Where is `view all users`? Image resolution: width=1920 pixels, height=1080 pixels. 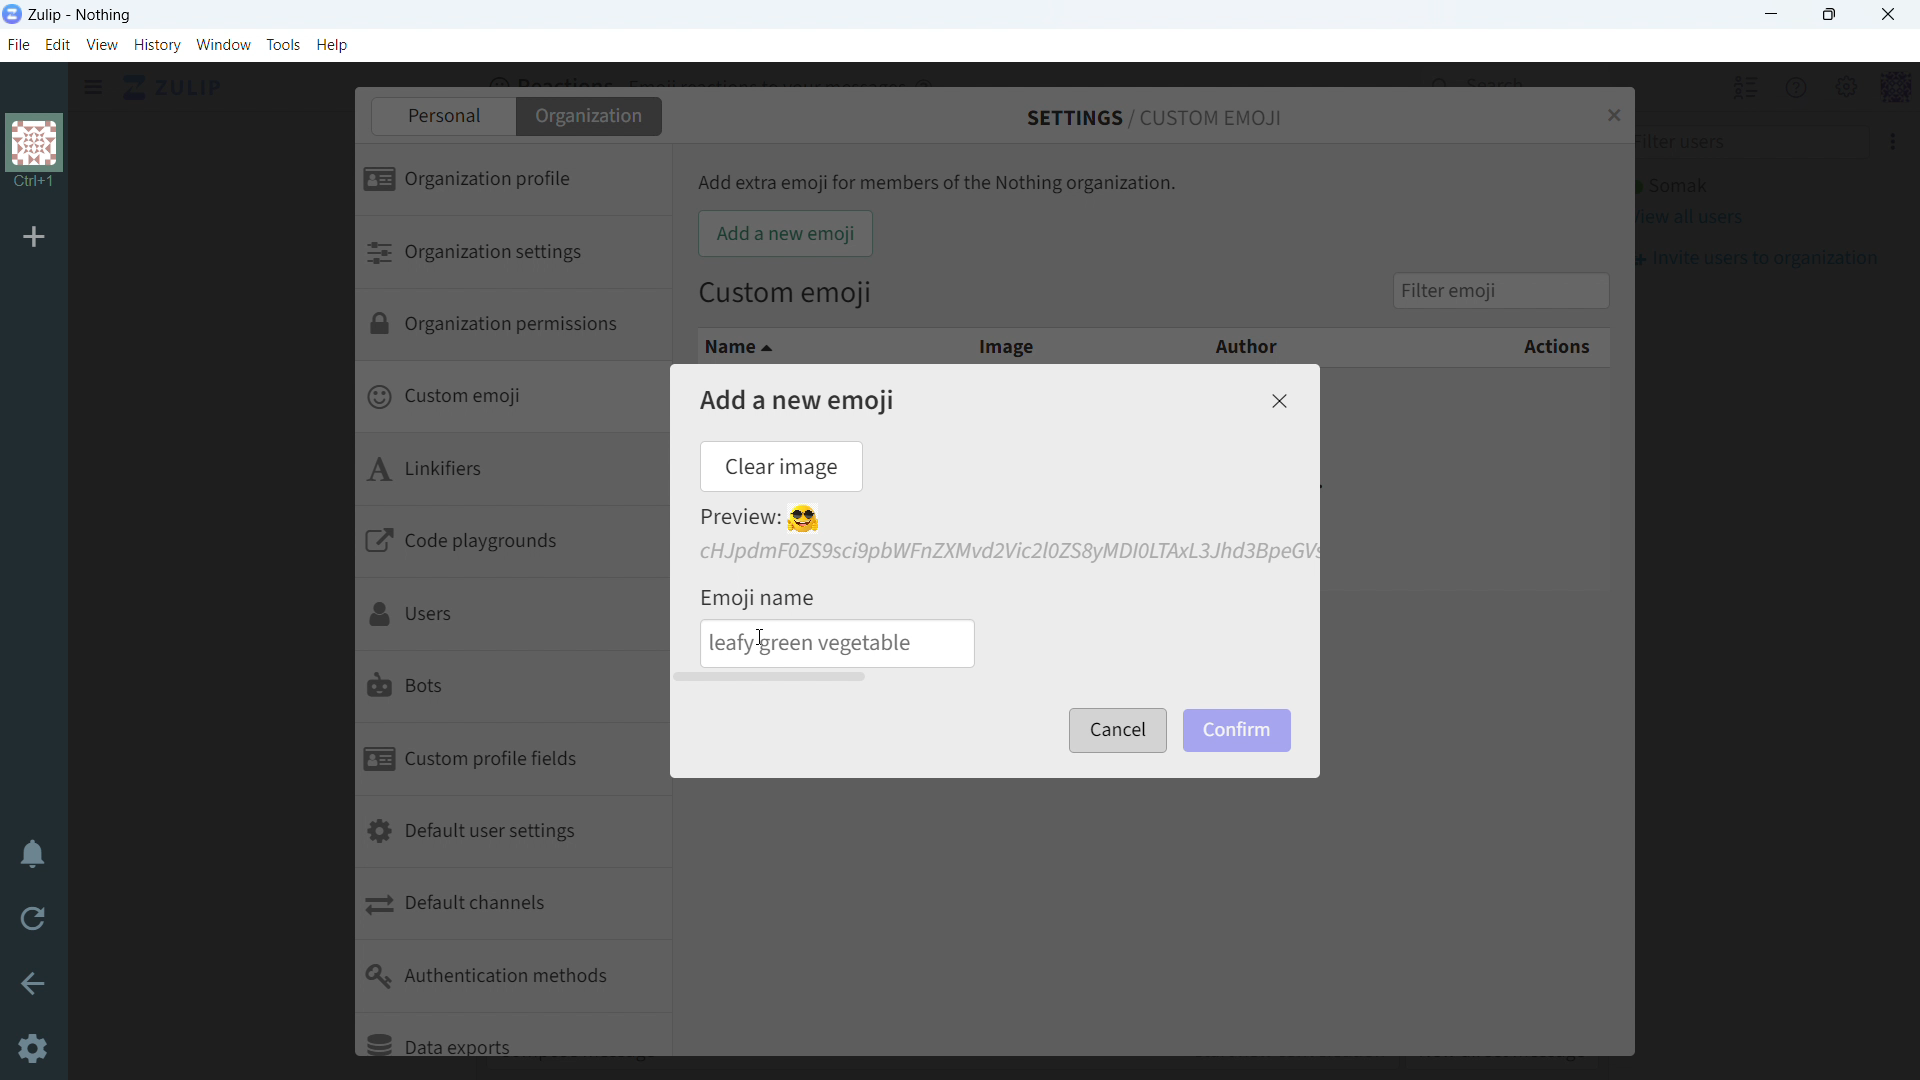
view all users is located at coordinates (1689, 218).